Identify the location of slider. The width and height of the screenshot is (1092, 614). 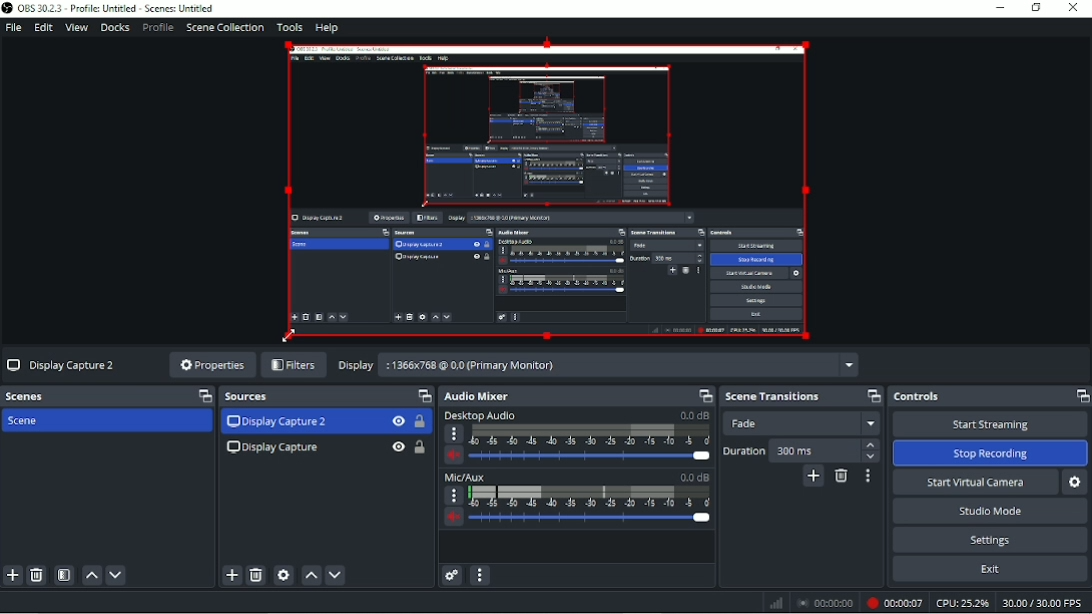
(589, 457).